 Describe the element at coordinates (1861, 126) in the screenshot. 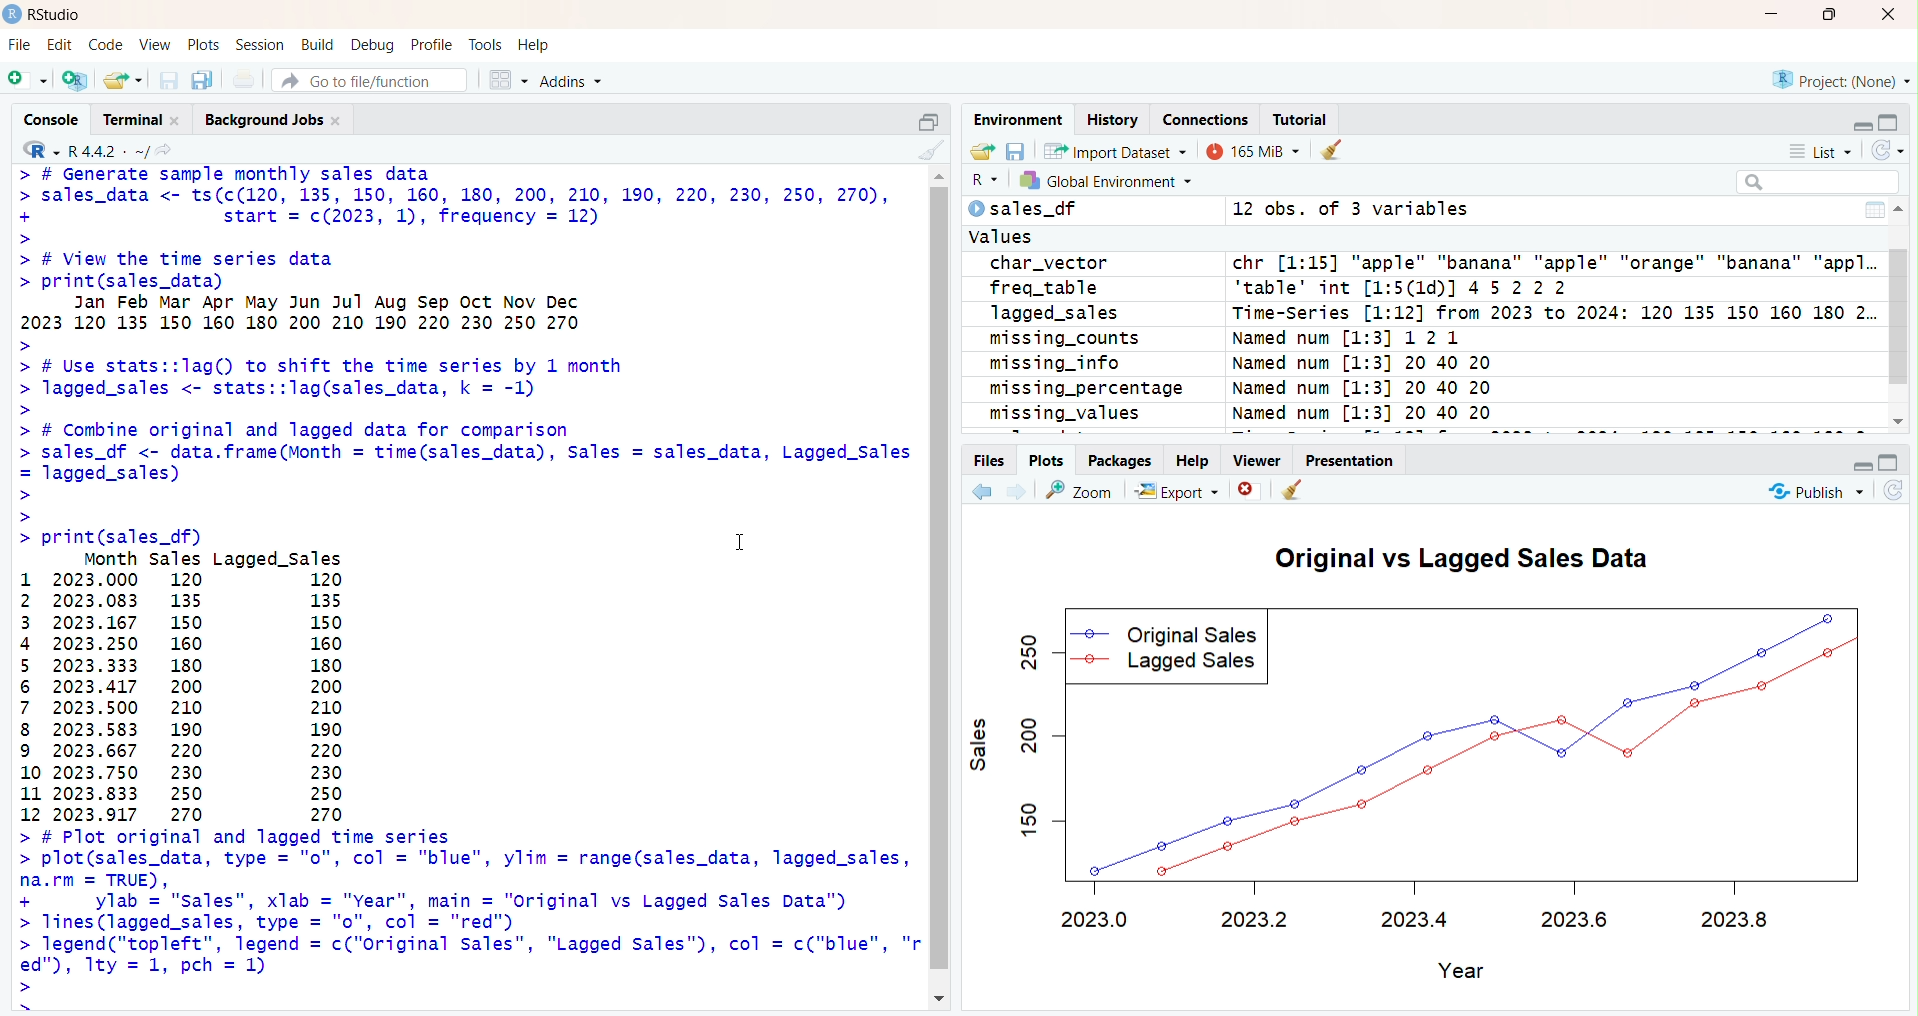

I see `expand` at that location.